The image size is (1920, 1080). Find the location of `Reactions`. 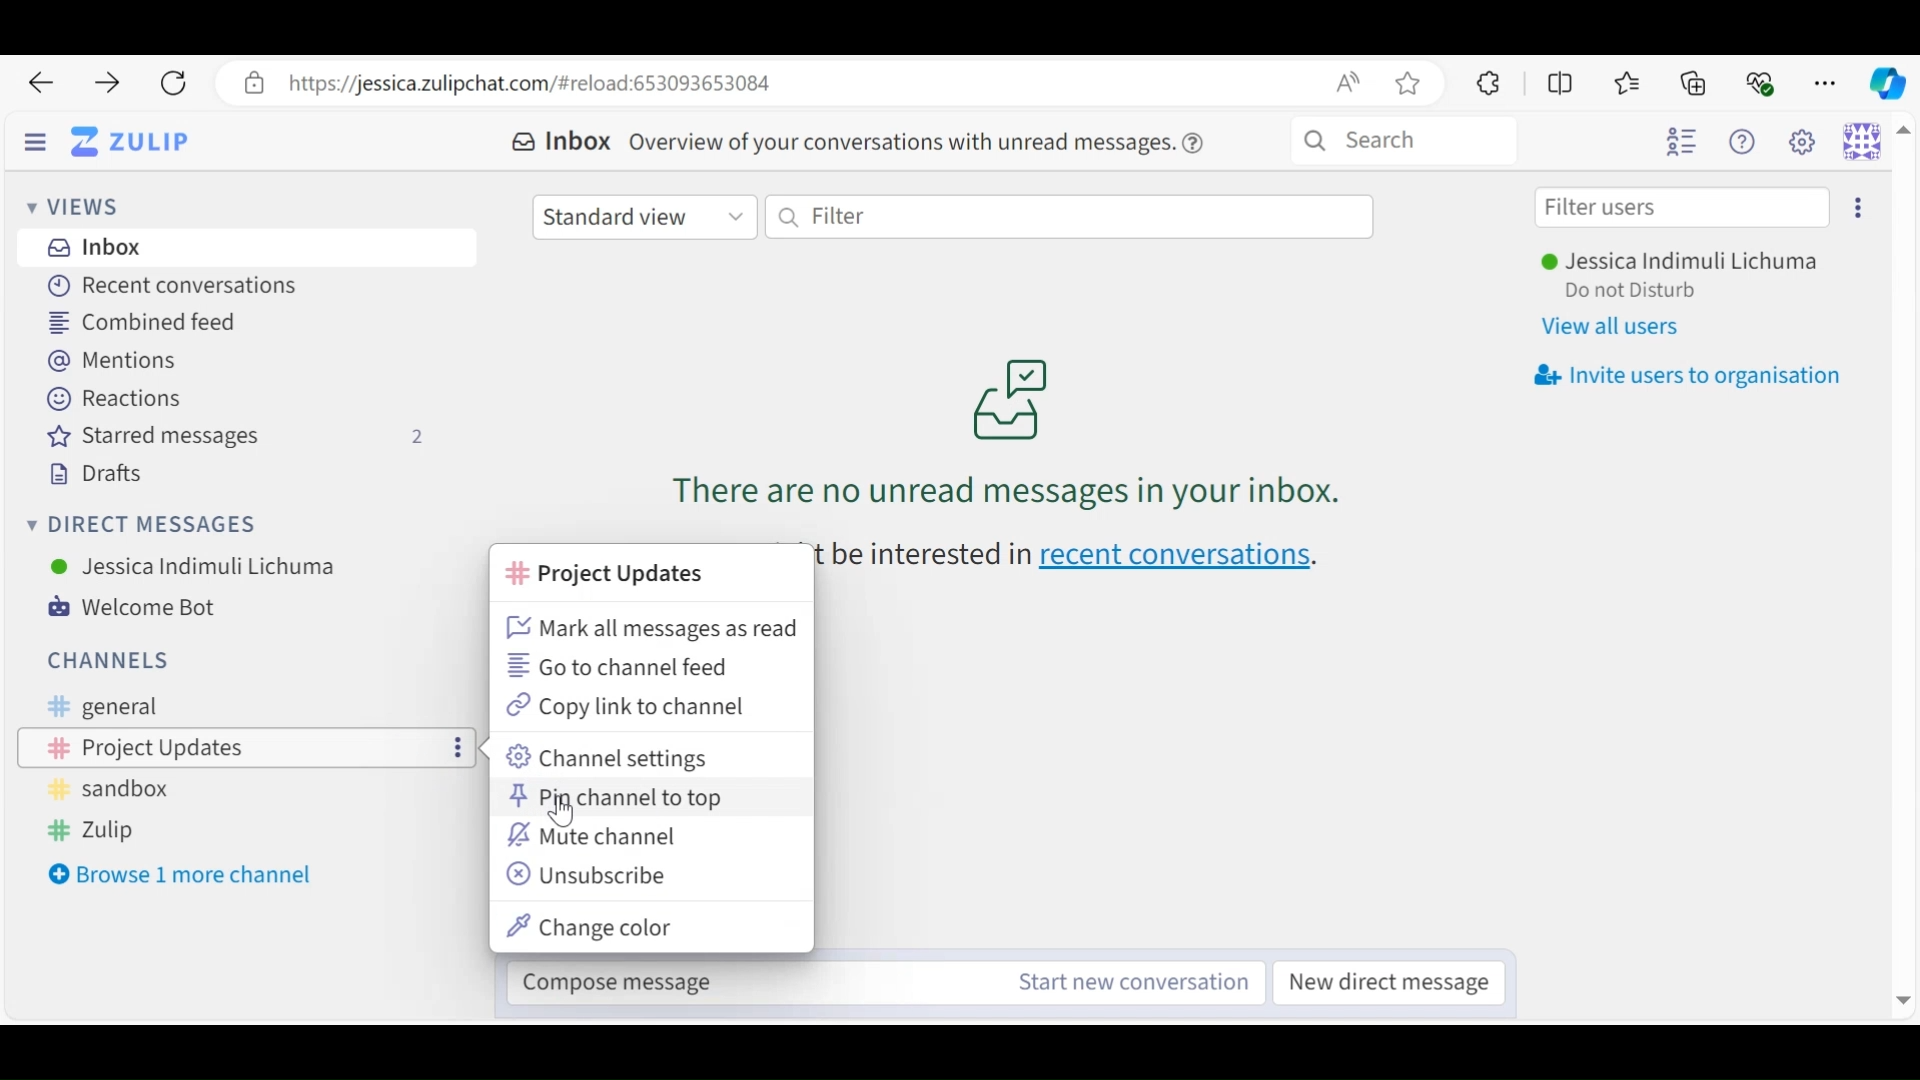

Reactions is located at coordinates (110, 398).